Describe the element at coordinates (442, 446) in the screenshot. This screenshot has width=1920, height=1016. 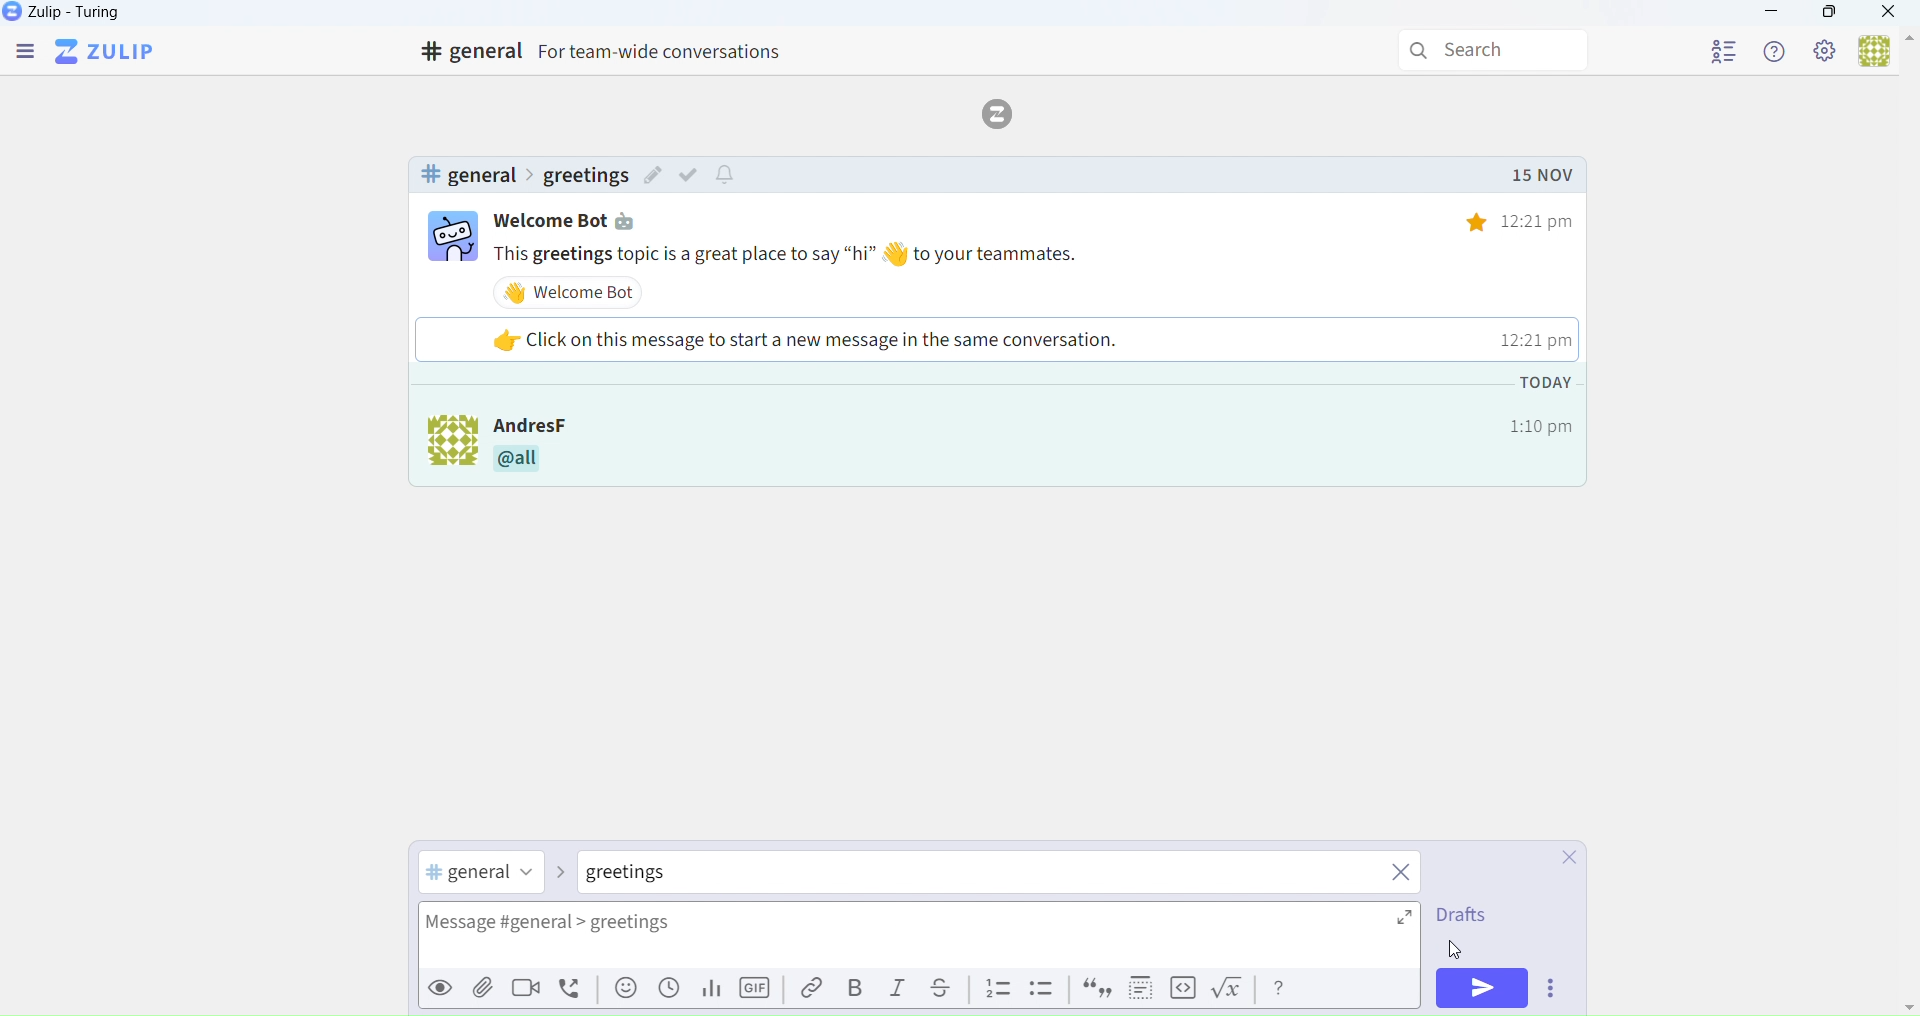
I see `profile picture` at that location.